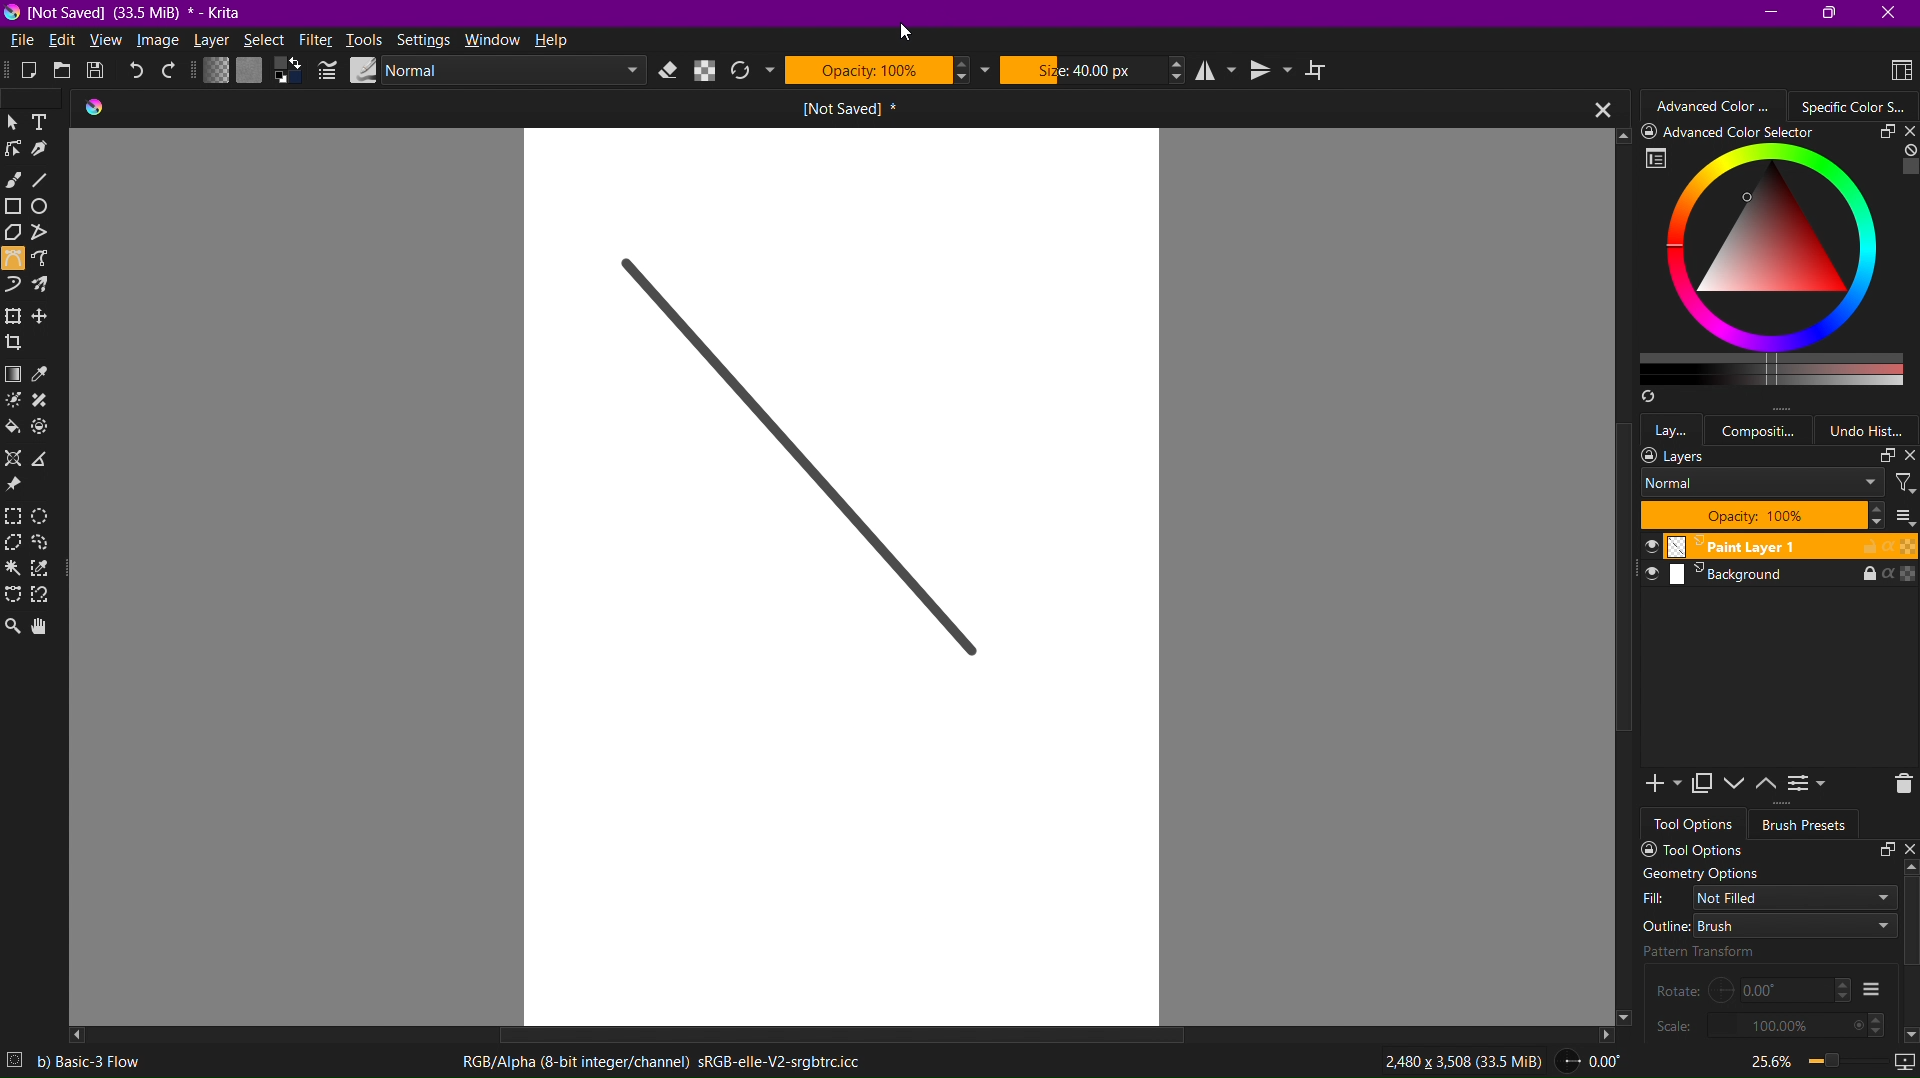  I want to click on Vertical Mirror Tool, so click(1273, 71).